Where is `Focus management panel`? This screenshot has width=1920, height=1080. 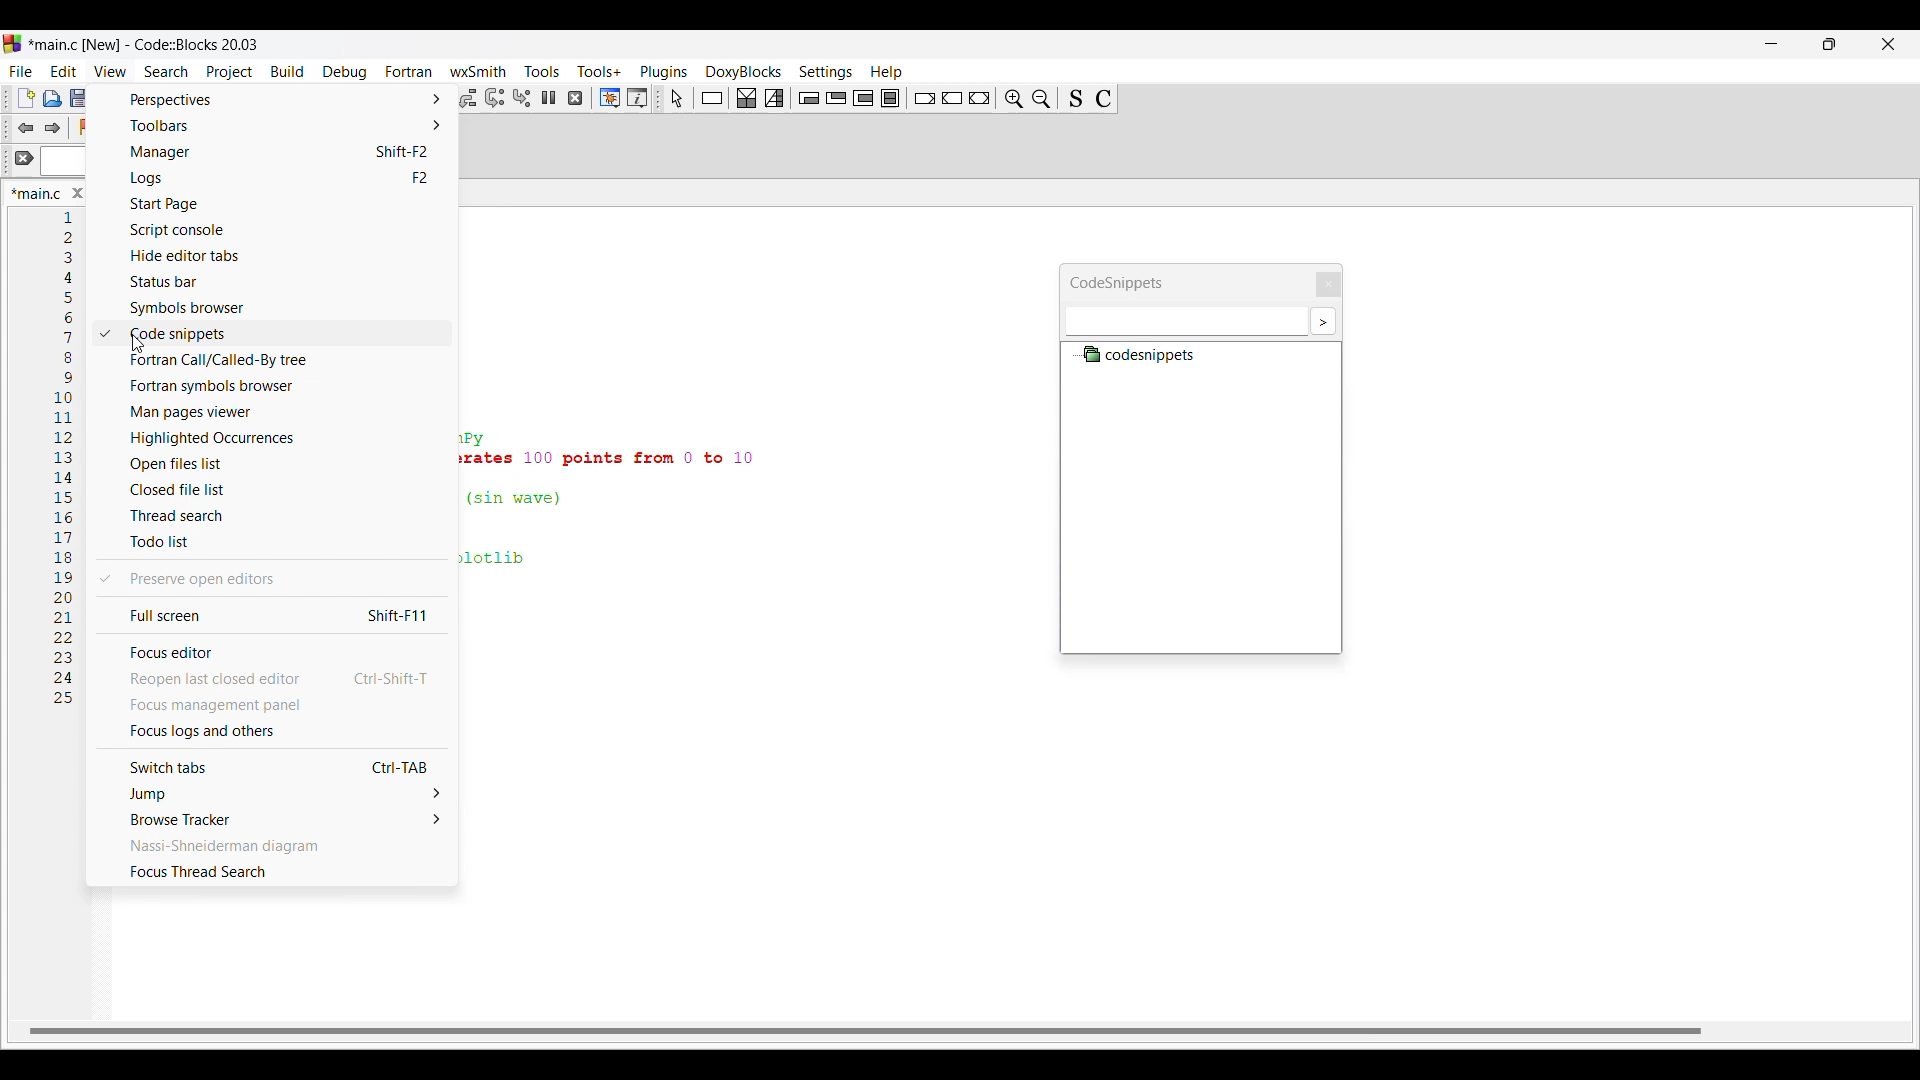
Focus management panel is located at coordinates (274, 705).